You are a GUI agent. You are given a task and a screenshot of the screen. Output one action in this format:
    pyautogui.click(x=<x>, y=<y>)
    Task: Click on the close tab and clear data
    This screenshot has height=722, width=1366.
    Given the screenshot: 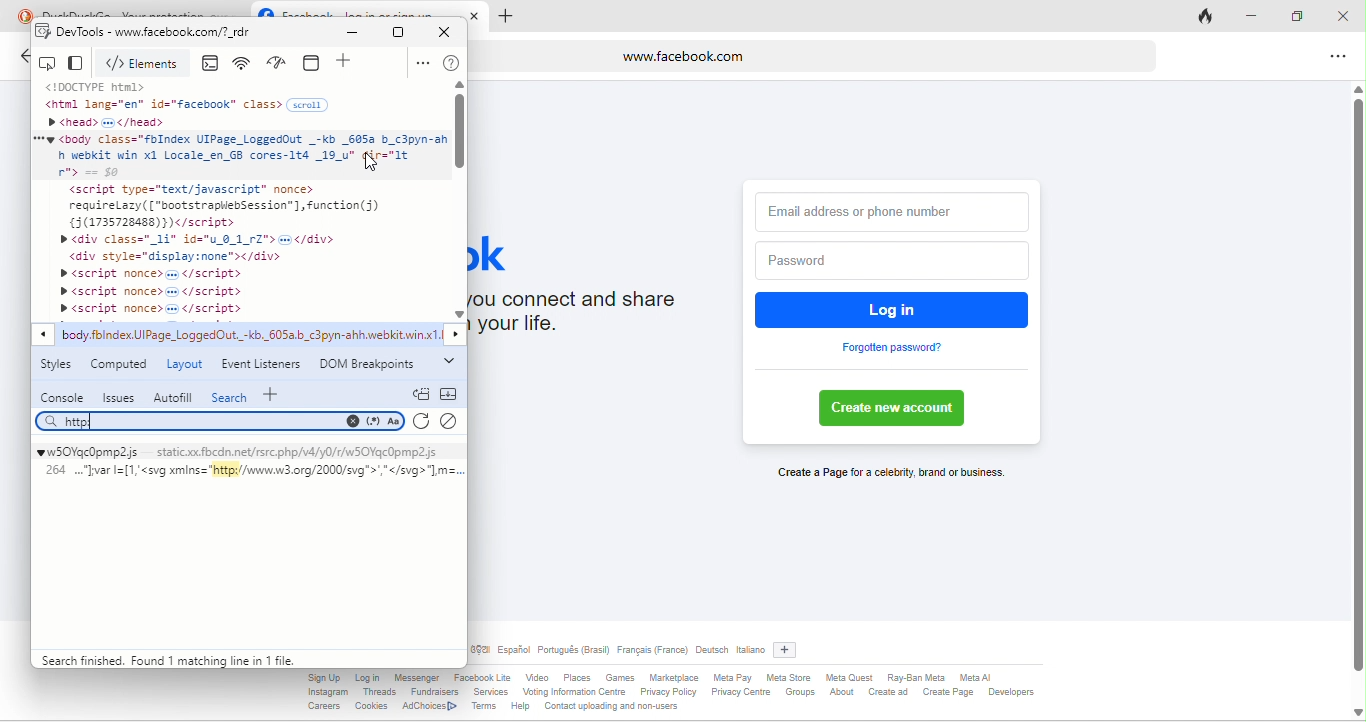 What is the action you would take?
    pyautogui.click(x=1208, y=15)
    